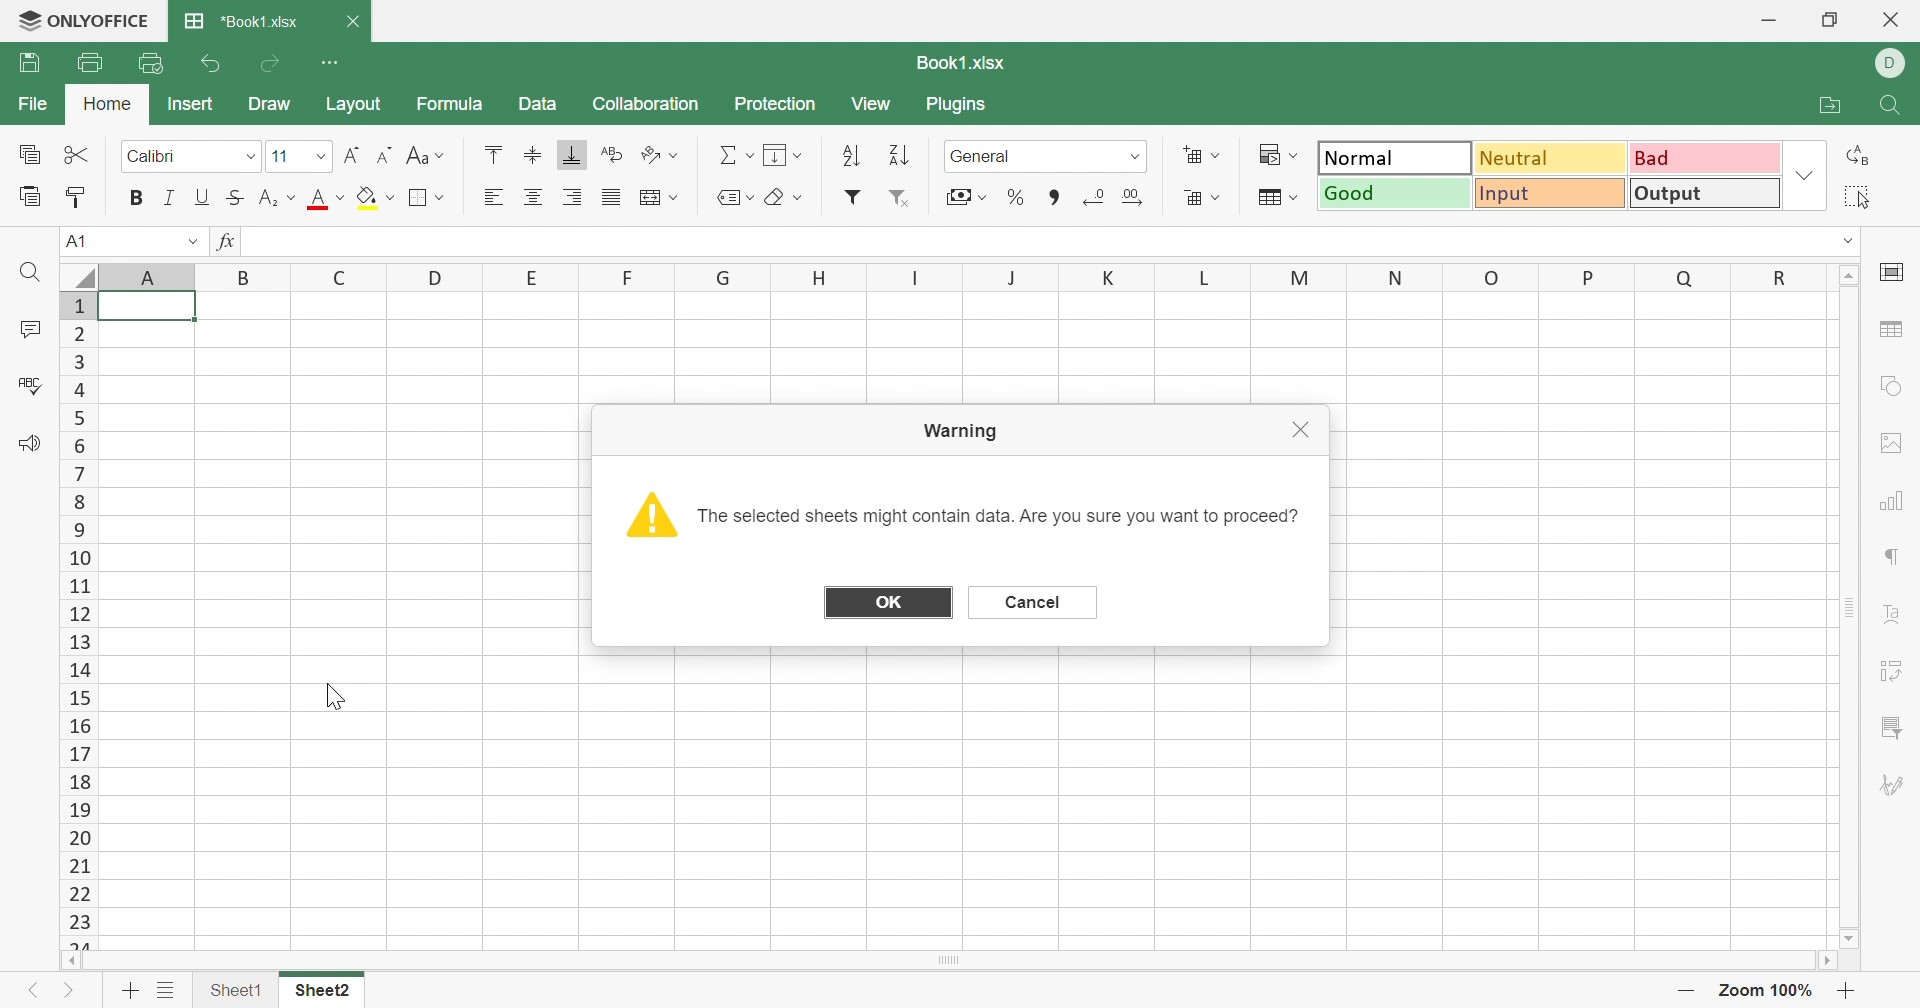 The image size is (1920, 1008). I want to click on Pivot Table settings, so click(1895, 671).